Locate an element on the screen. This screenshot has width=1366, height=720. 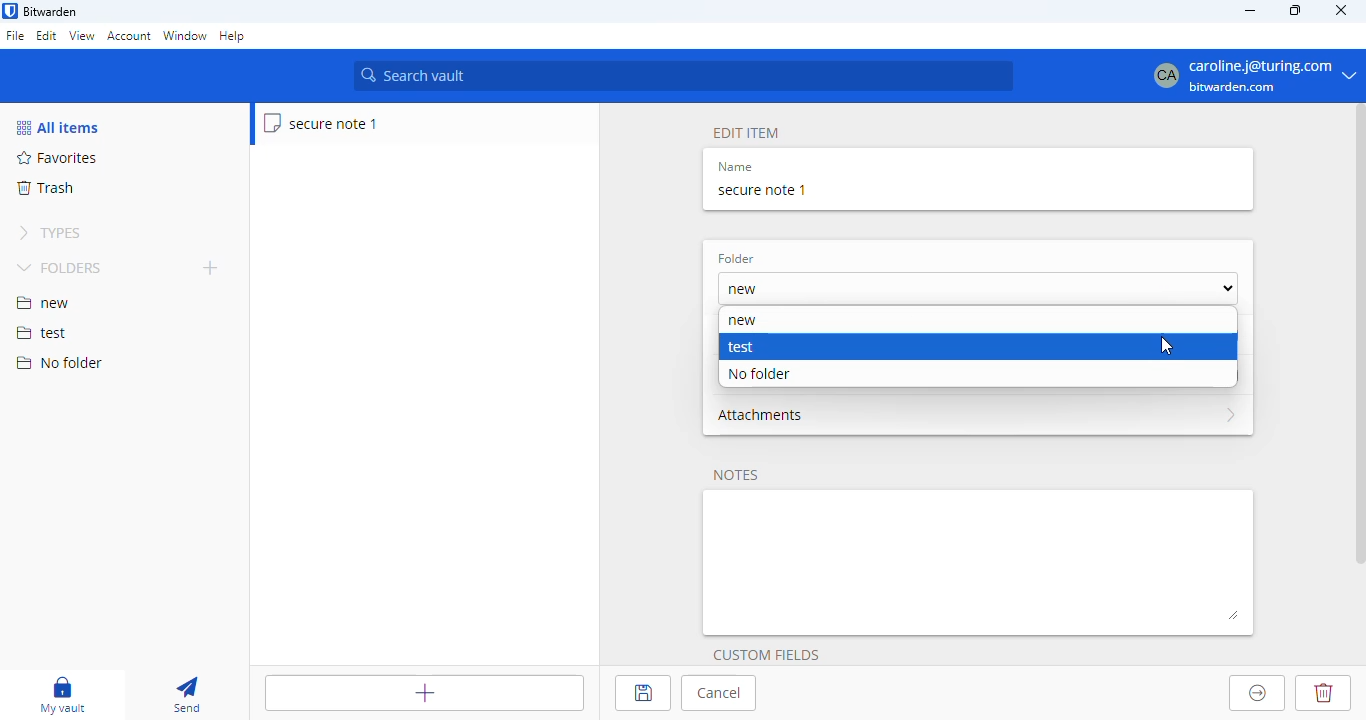
cancel is located at coordinates (719, 693).